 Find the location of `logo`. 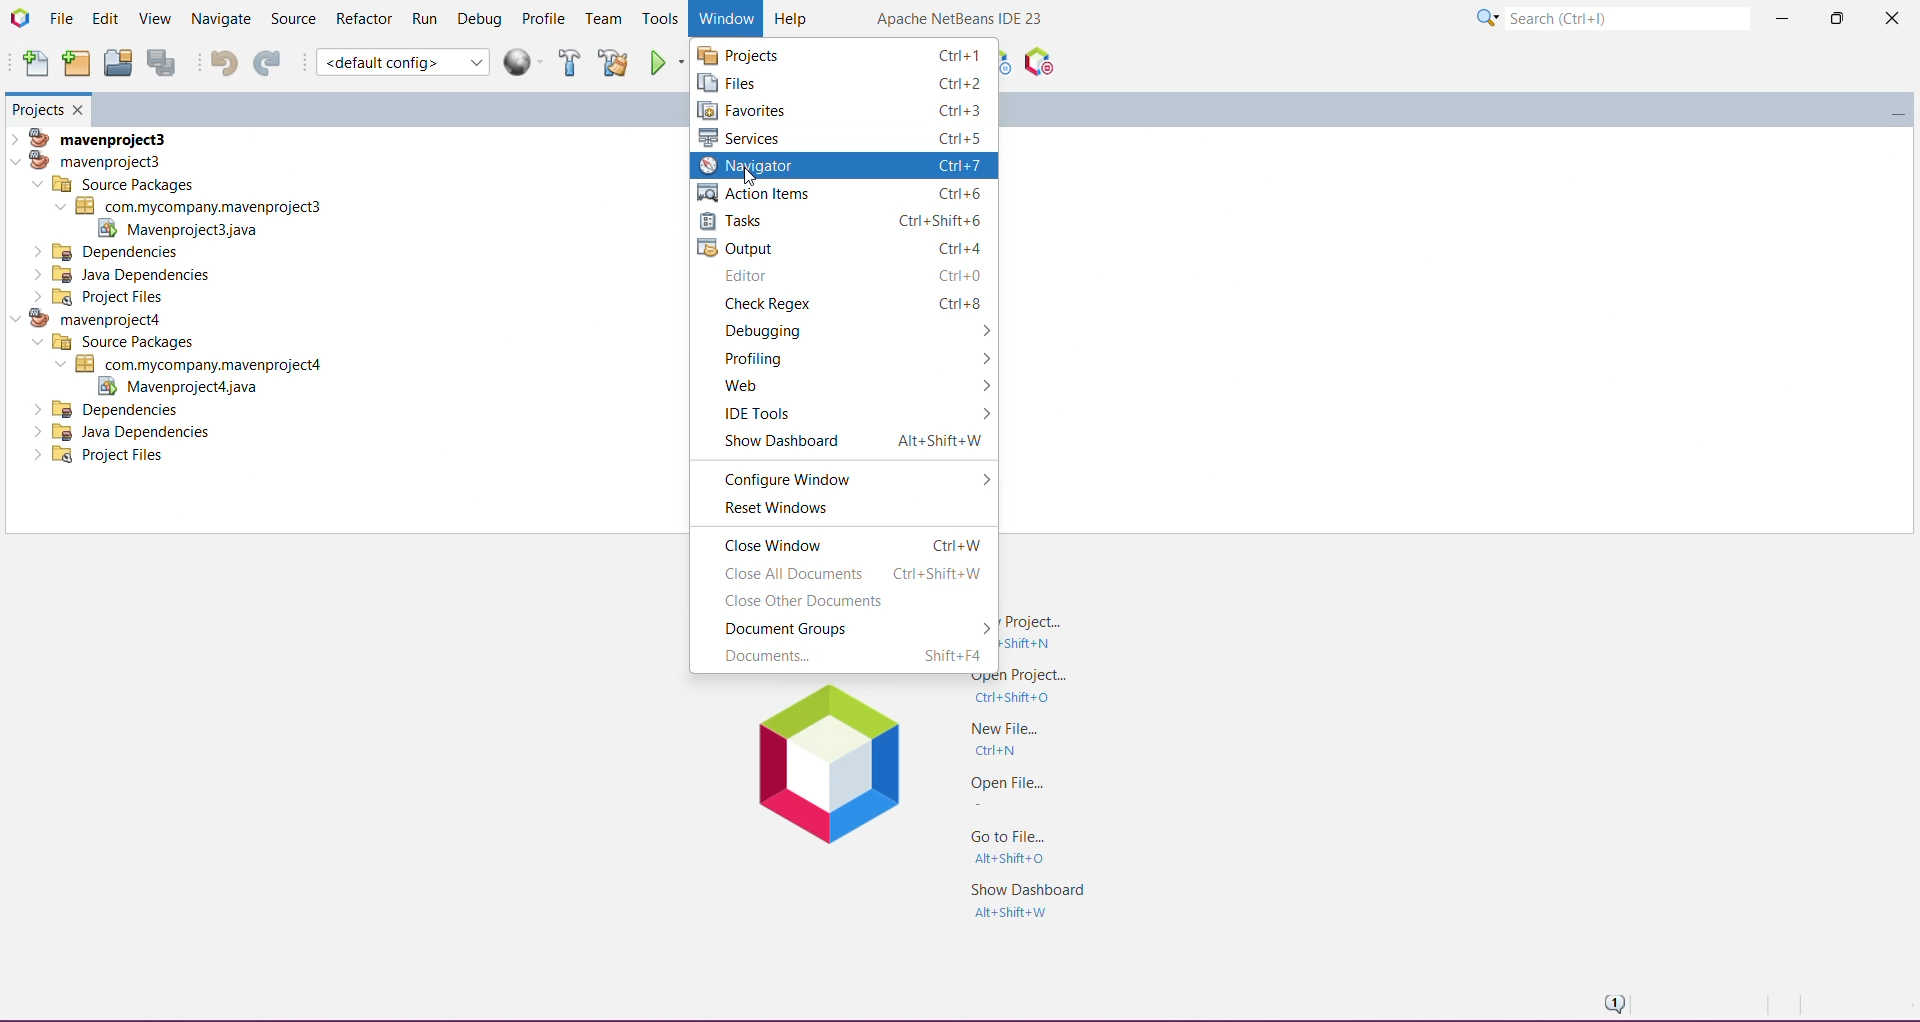

logo is located at coordinates (829, 765).